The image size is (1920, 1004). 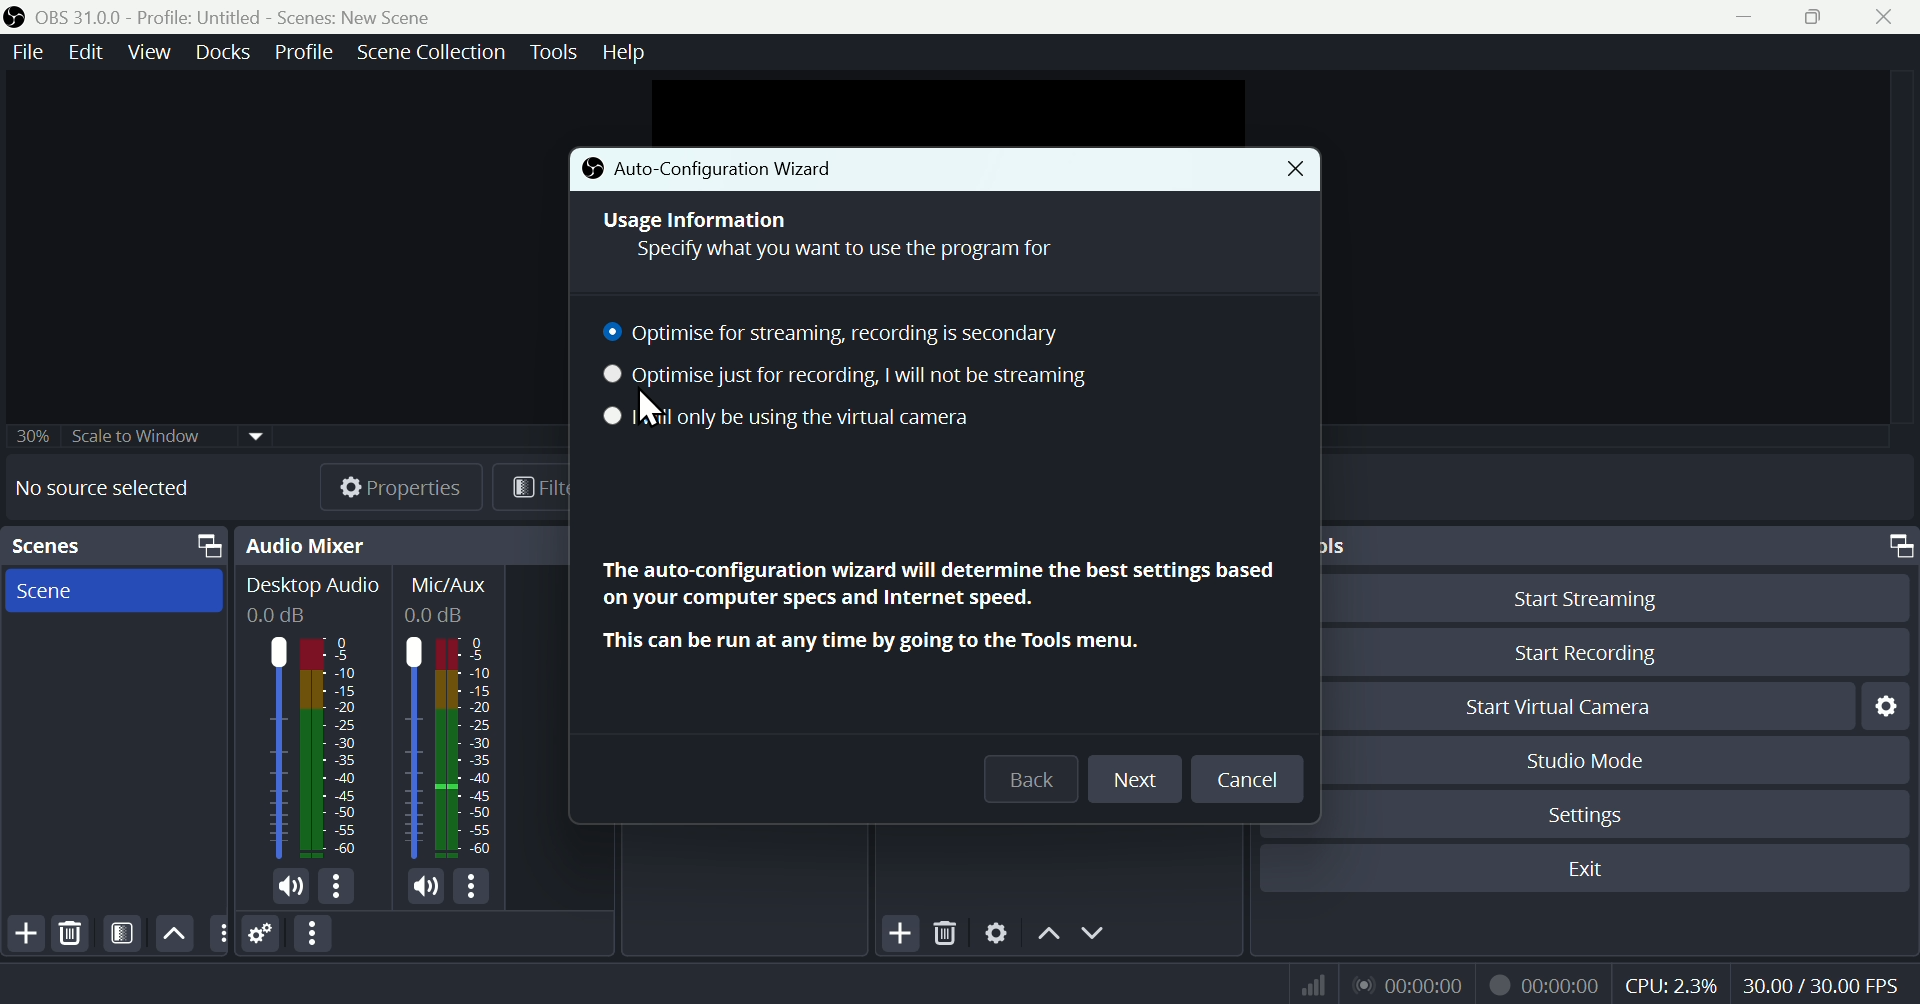 What do you see at coordinates (1670, 982) in the screenshot?
I see `CPU` at bounding box center [1670, 982].